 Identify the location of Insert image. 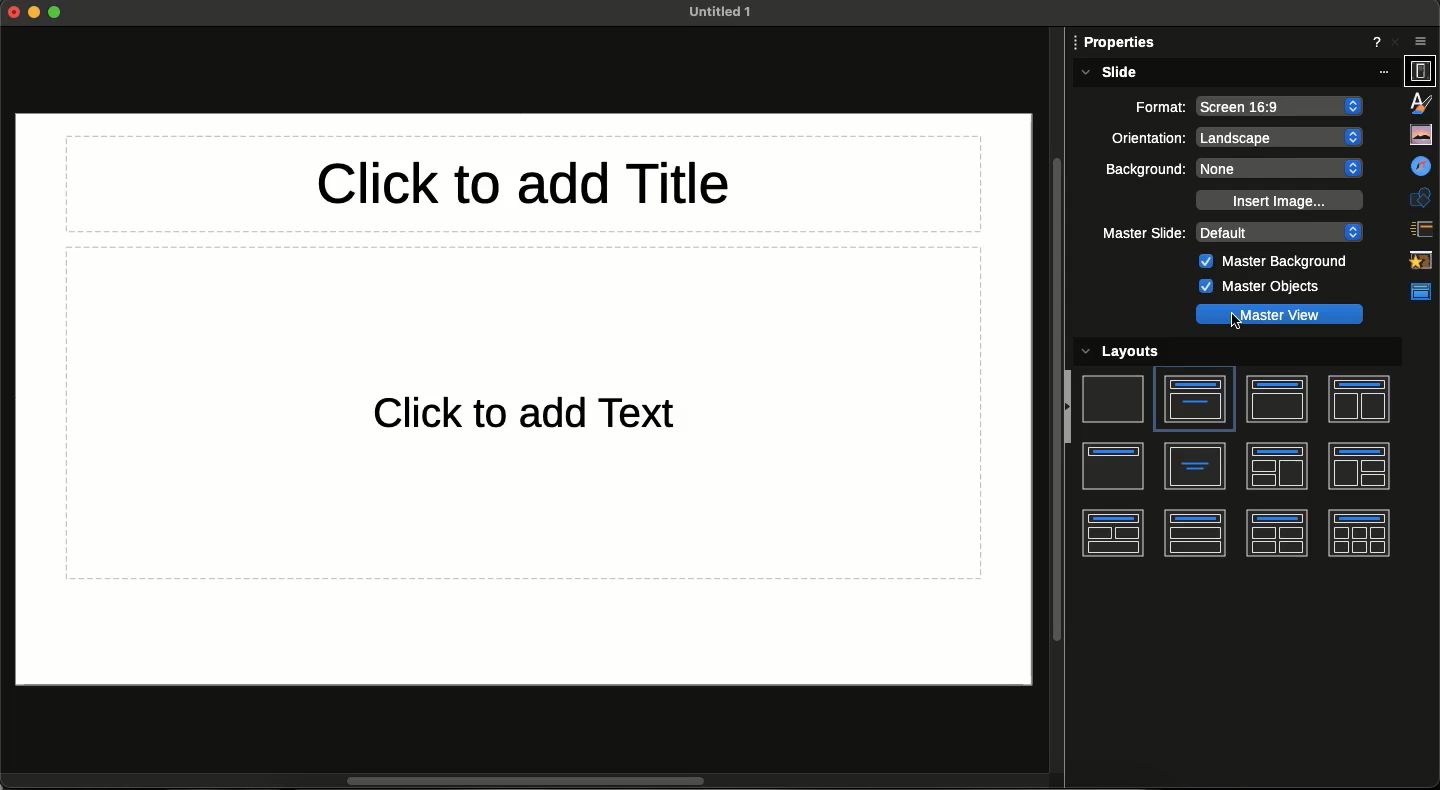
(1277, 200).